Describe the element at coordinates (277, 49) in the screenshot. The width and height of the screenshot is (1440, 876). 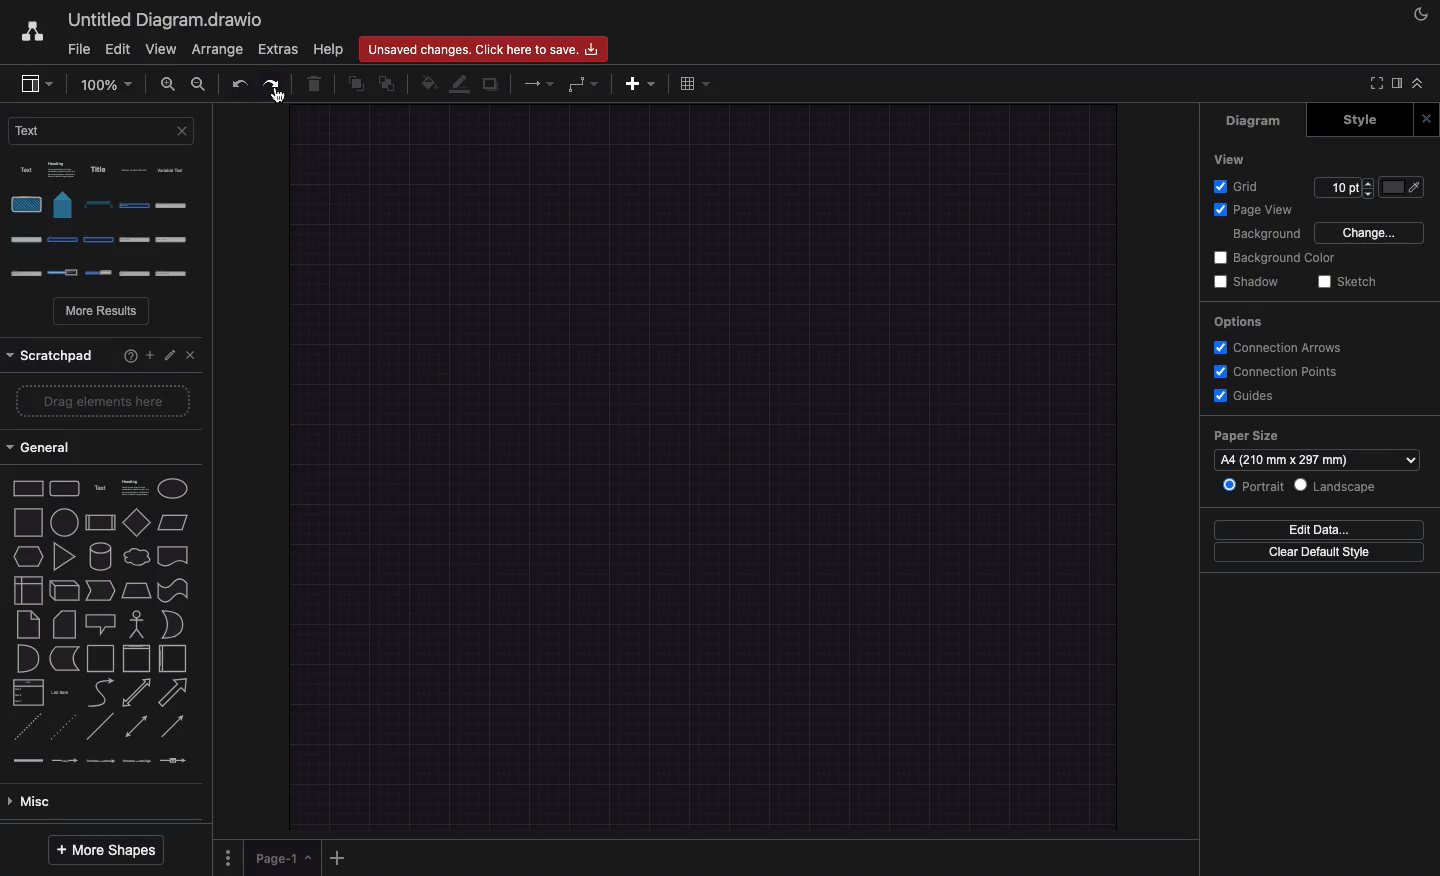
I see `Extras` at that location.